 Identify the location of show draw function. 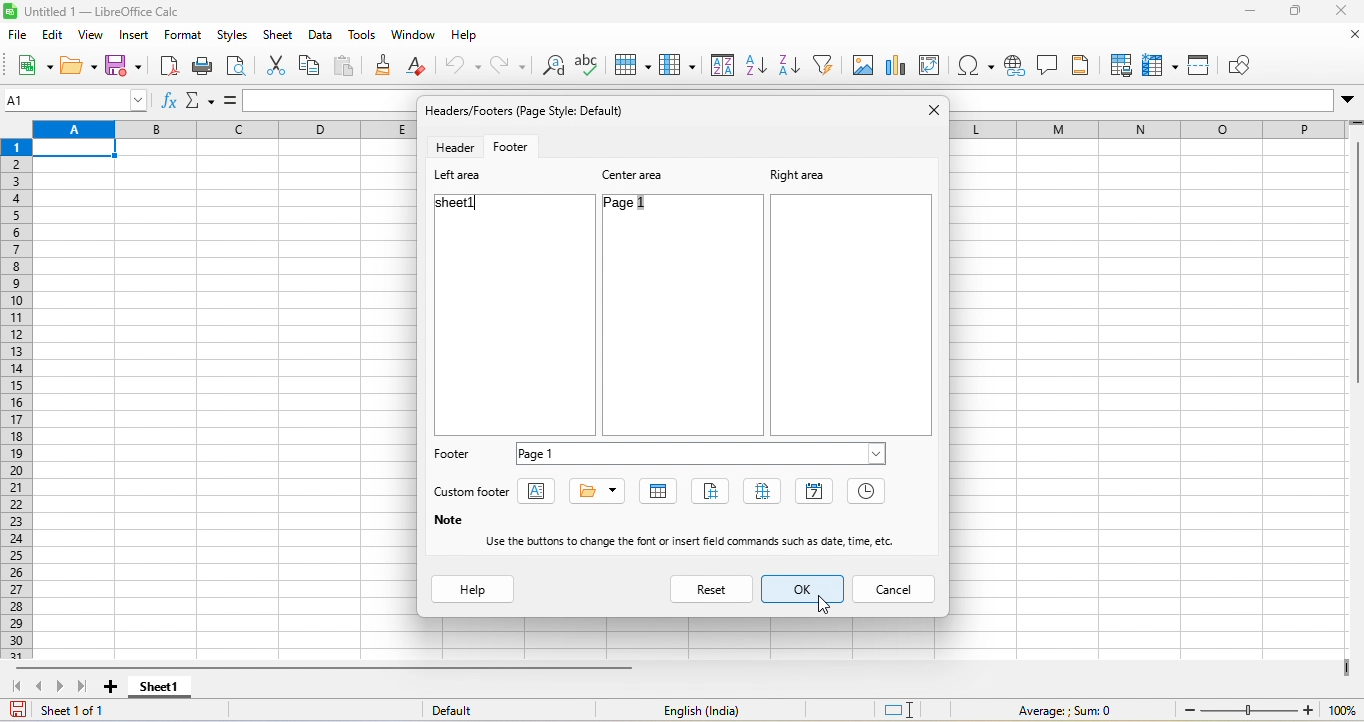
(1247, 64).